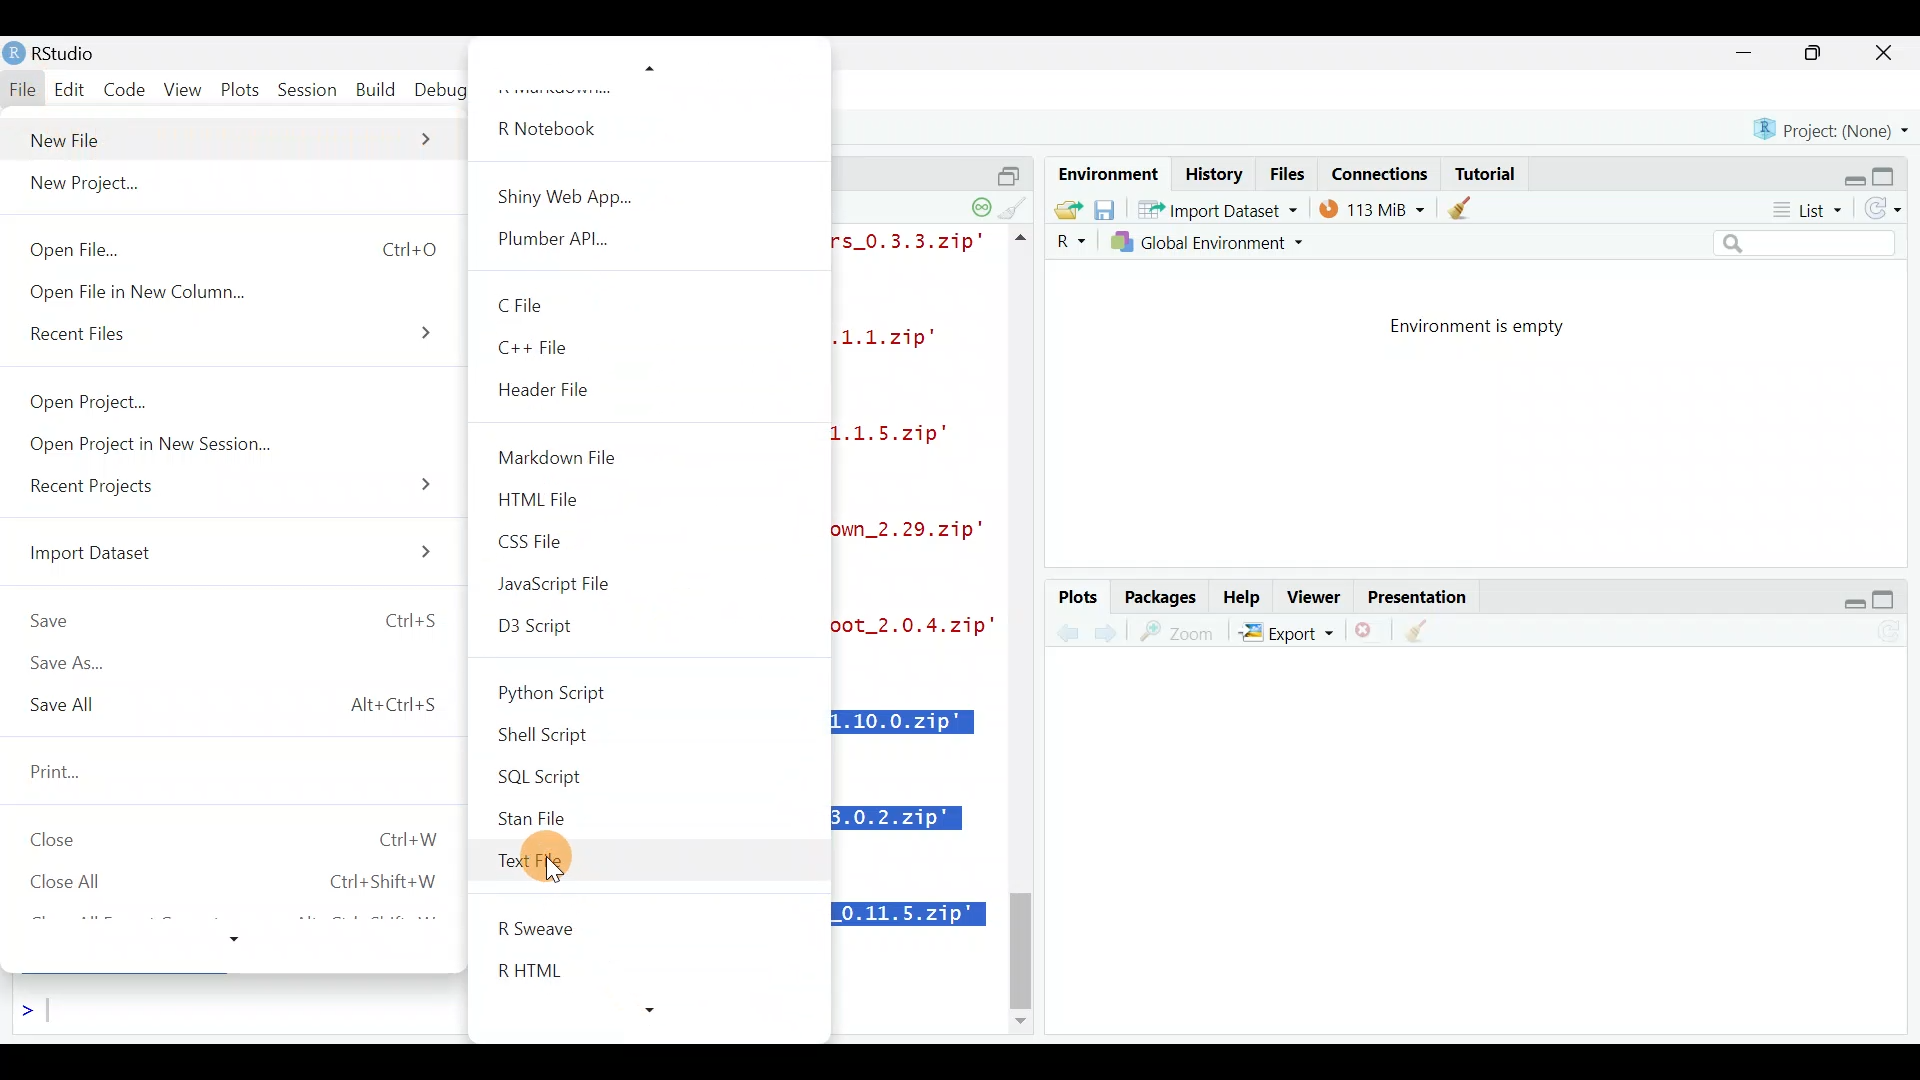  What do you see at coordinates (563, 240) in the screenshot?
I see `Plumber APL...` at bounding box center [563, 240].